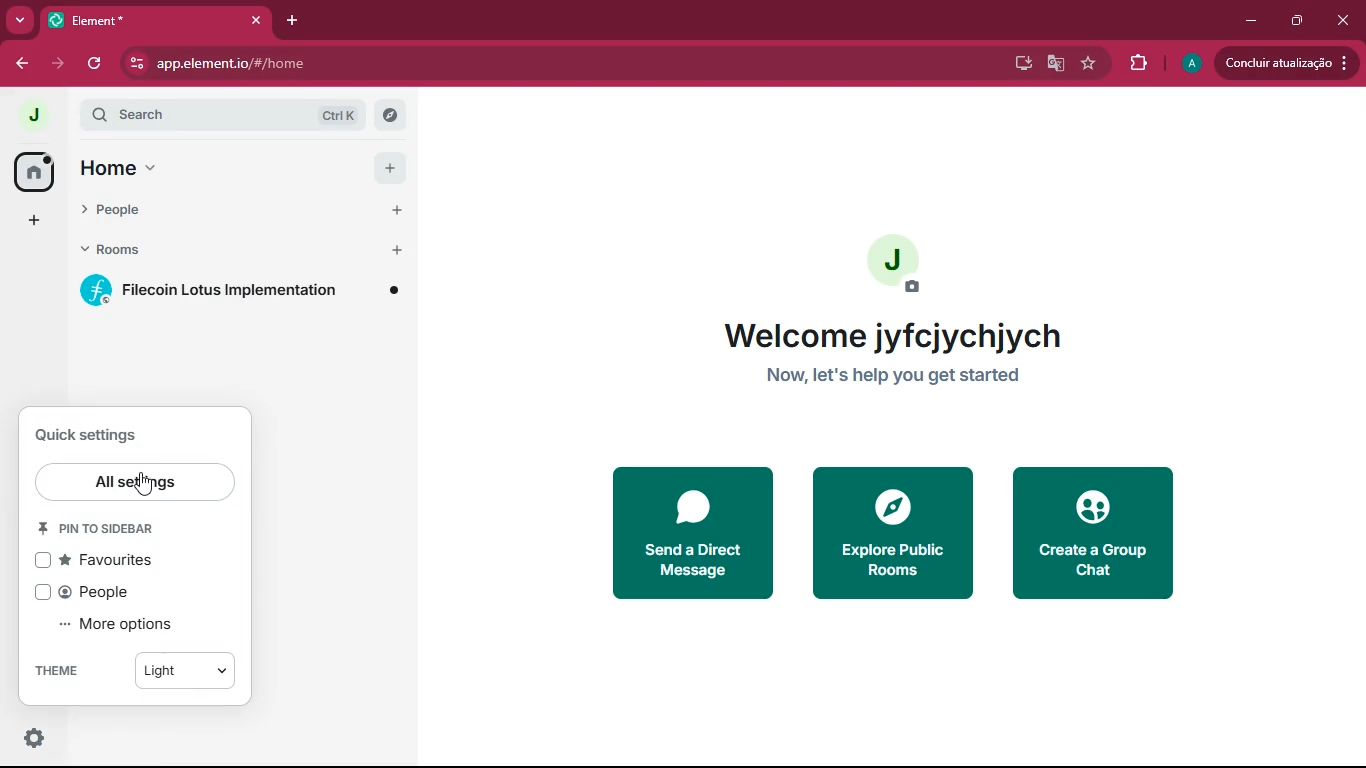 This screenshot has height=768, width=1366. I want to click on profile picture, so click(29, 114).